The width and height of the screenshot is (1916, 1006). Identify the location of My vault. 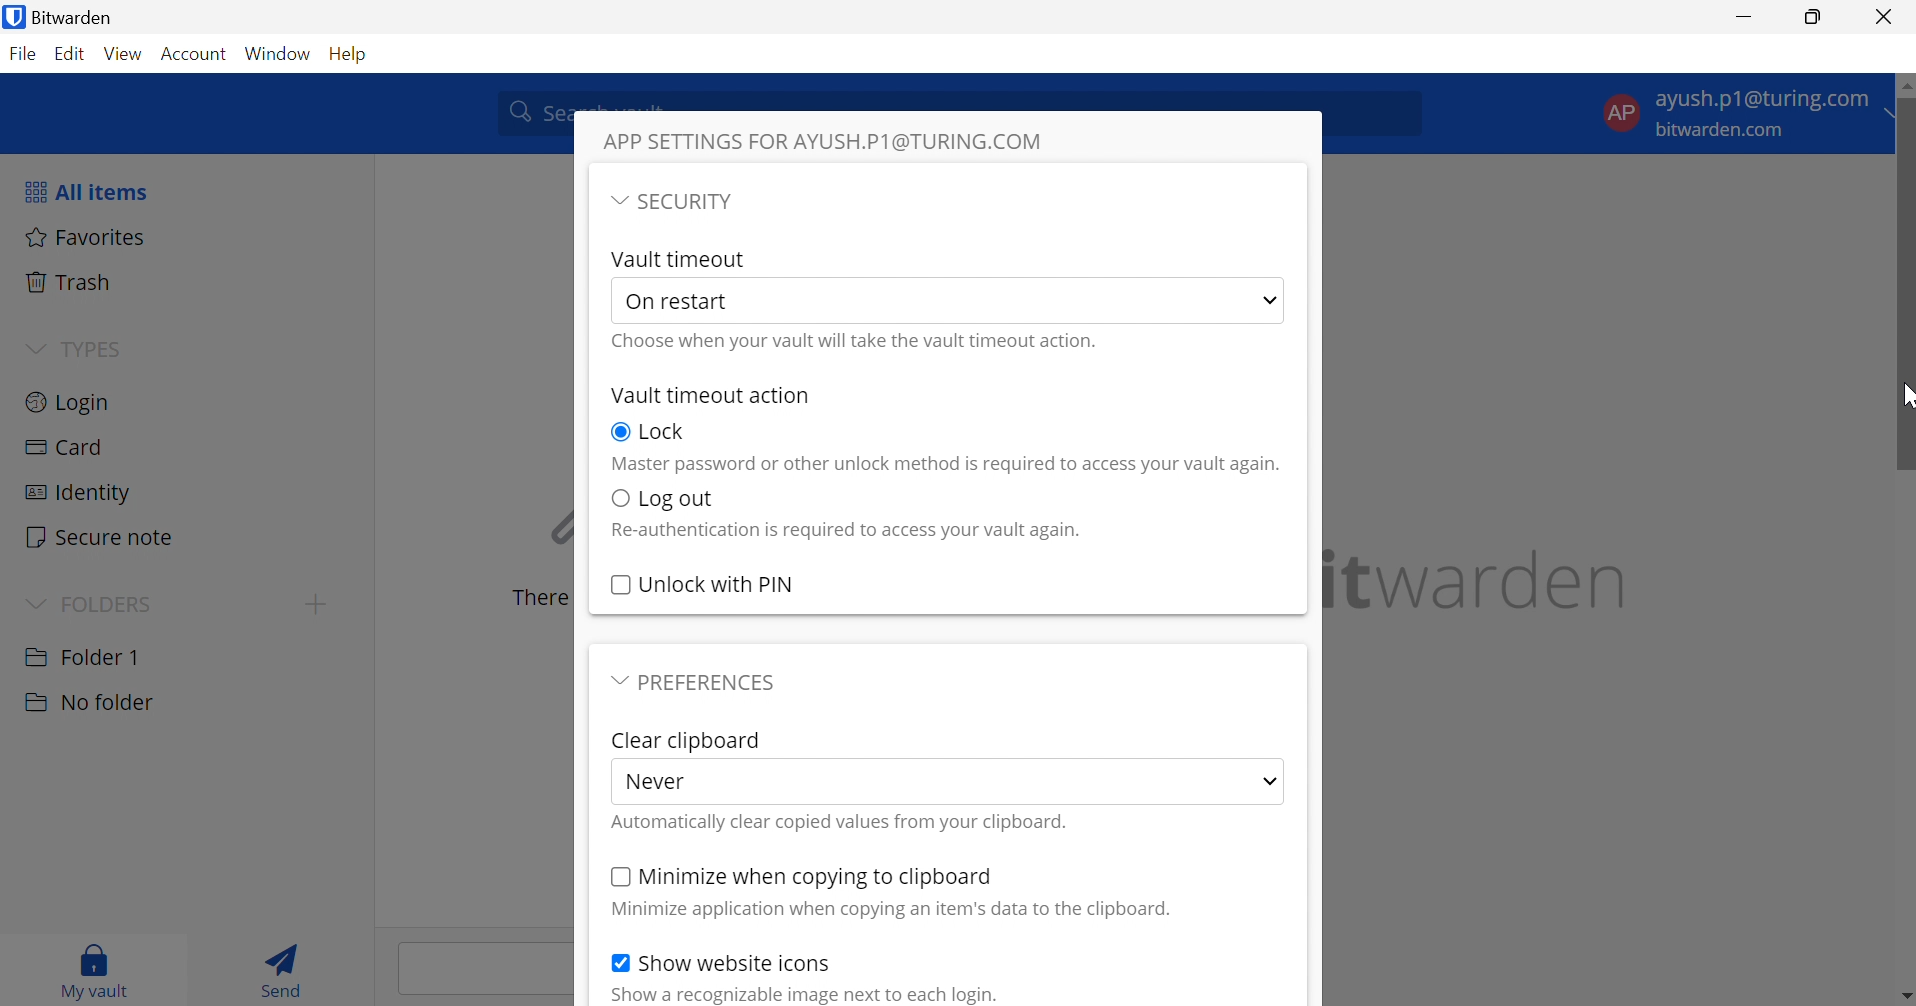
(95, 967).